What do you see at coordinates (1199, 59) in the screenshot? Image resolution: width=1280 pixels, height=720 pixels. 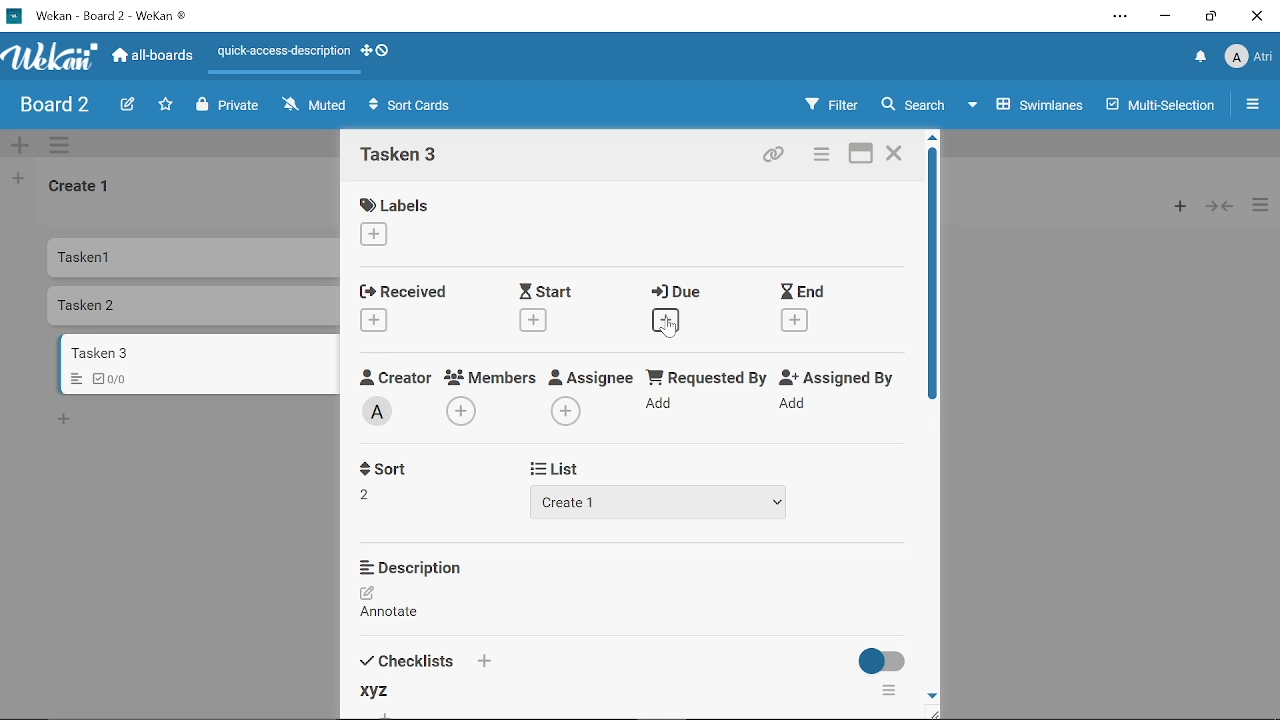 I see `Notifications` at bounding box center [1199, 59].